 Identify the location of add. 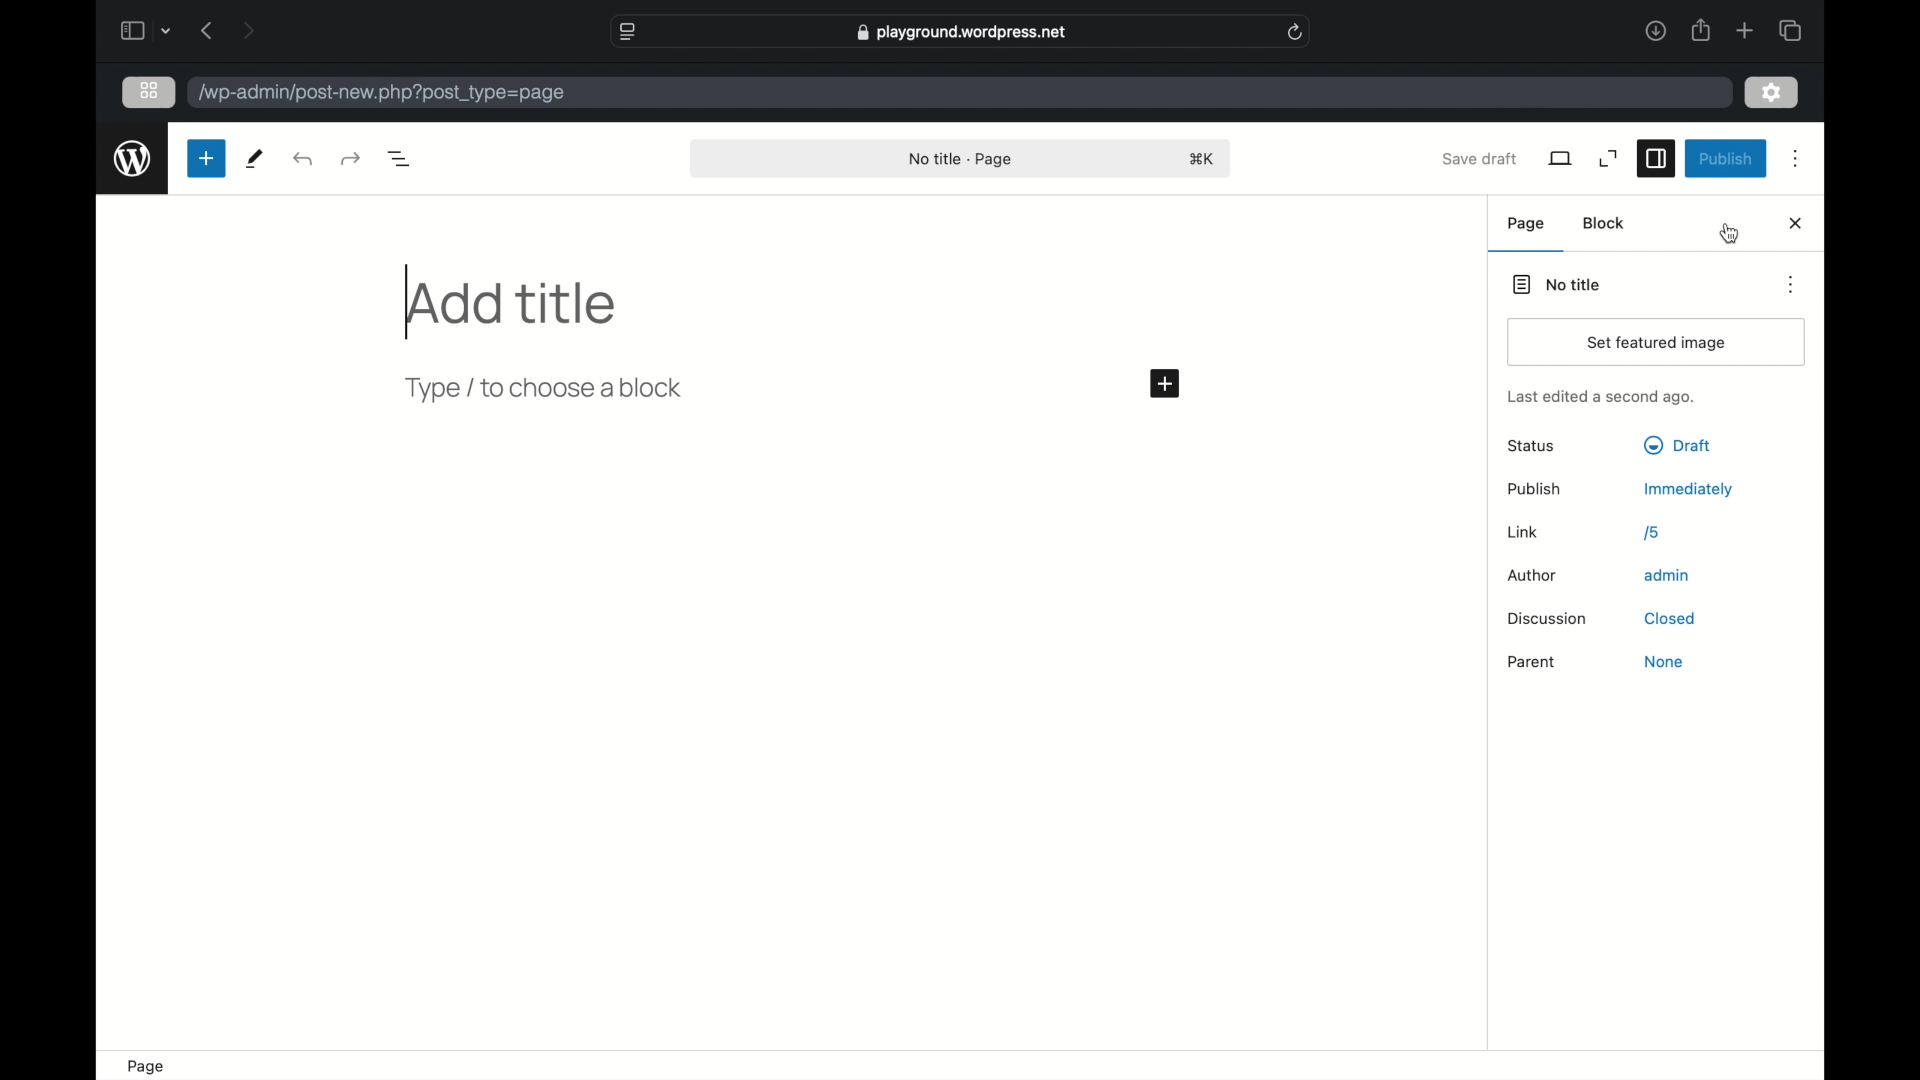
(1167, 385).